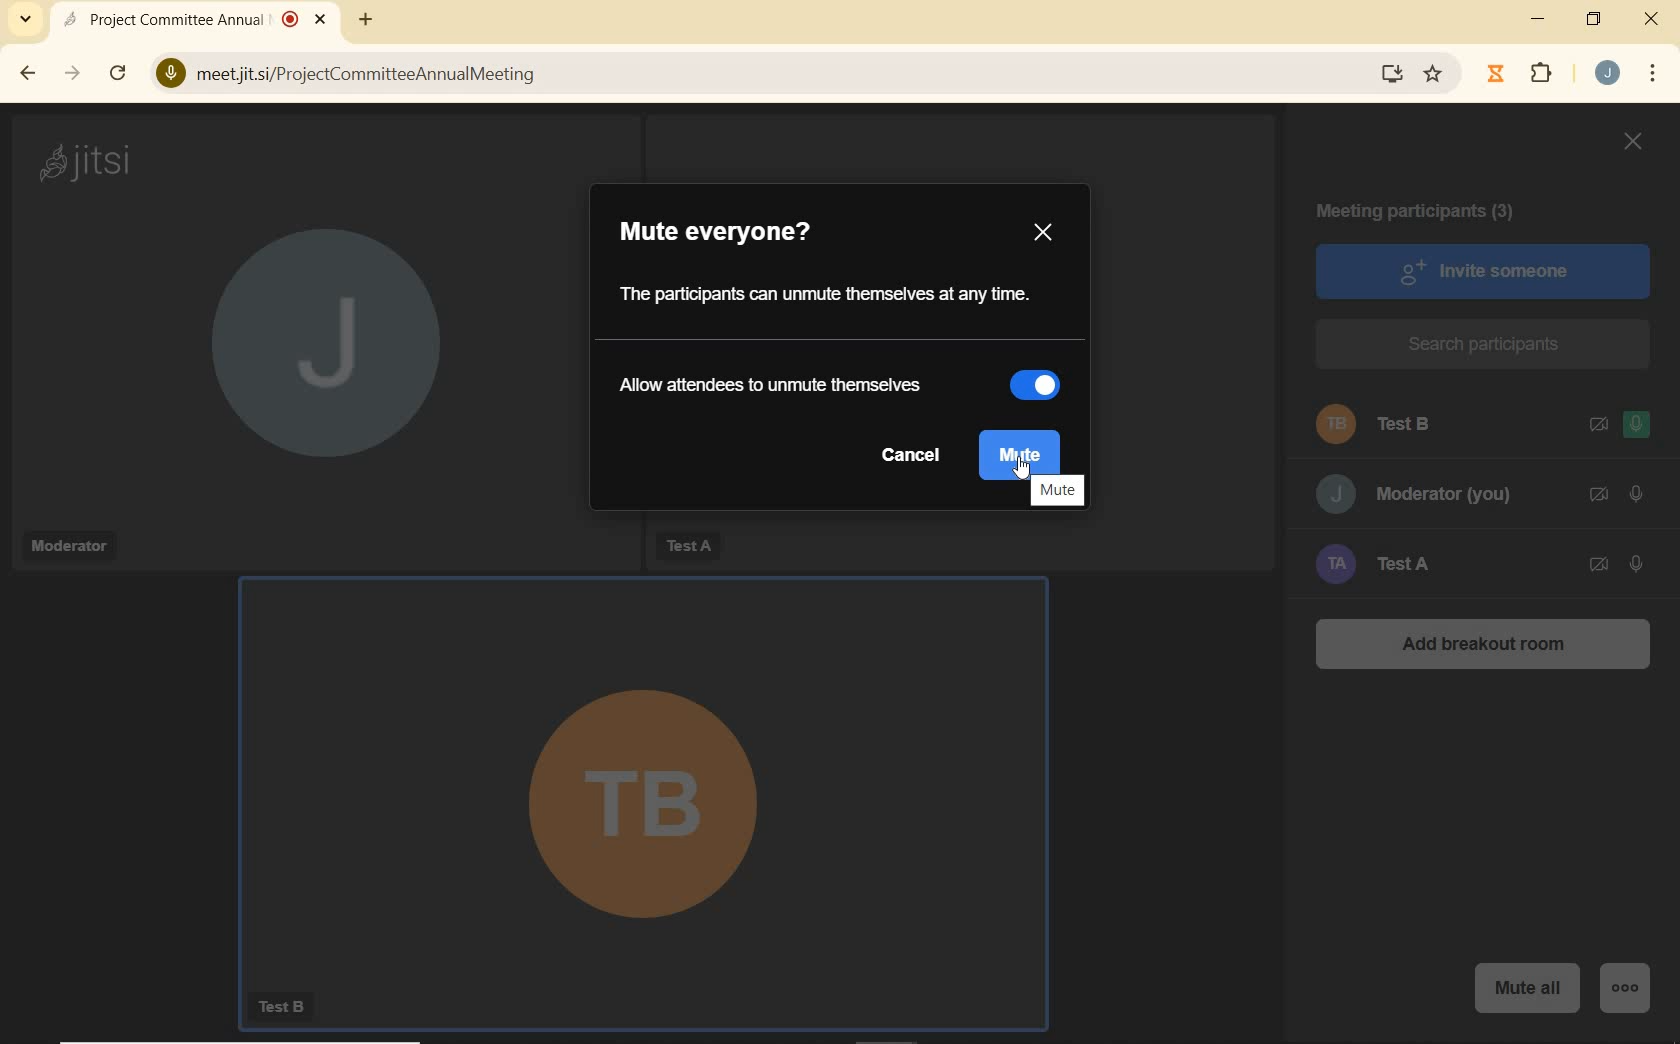 Image resolution: width=1680 pixels, height=1044 pixels. Describe the element at coordinates (1417, 495) in the screenshot. I see `PARTICIPANT: MODERATOR` at that location.